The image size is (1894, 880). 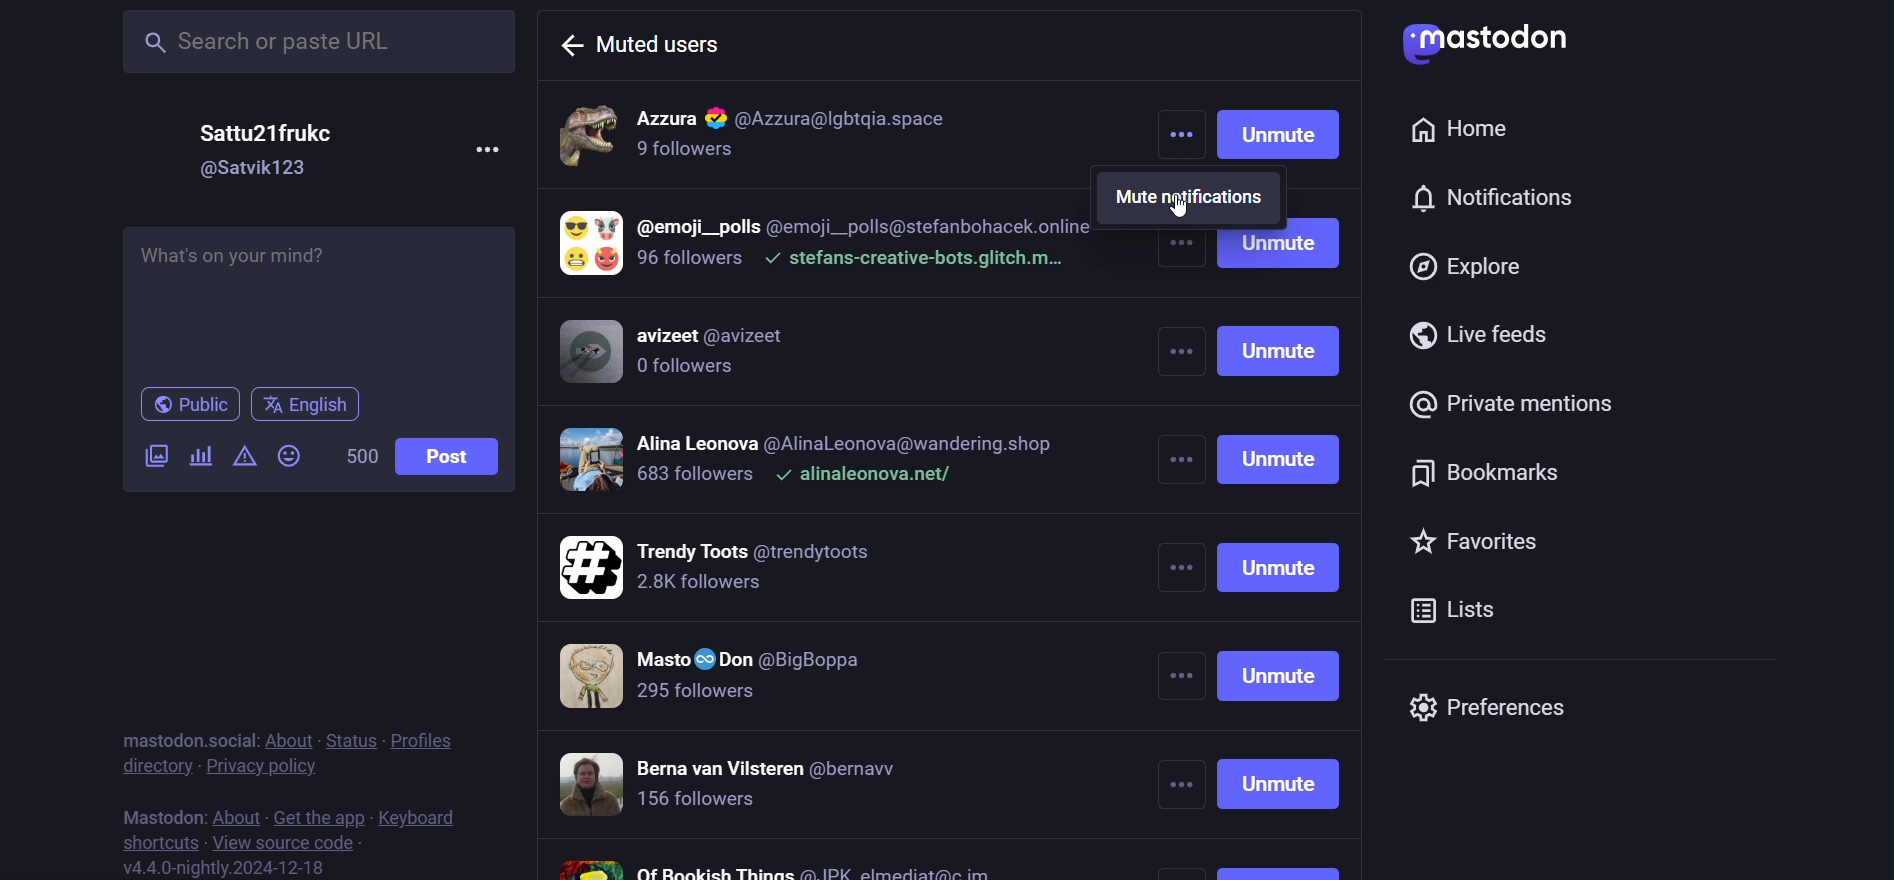 What do you see at coordinates (1196, 197) in the screenshot?
I see `mute notification` at bounding box center [1196, 197].